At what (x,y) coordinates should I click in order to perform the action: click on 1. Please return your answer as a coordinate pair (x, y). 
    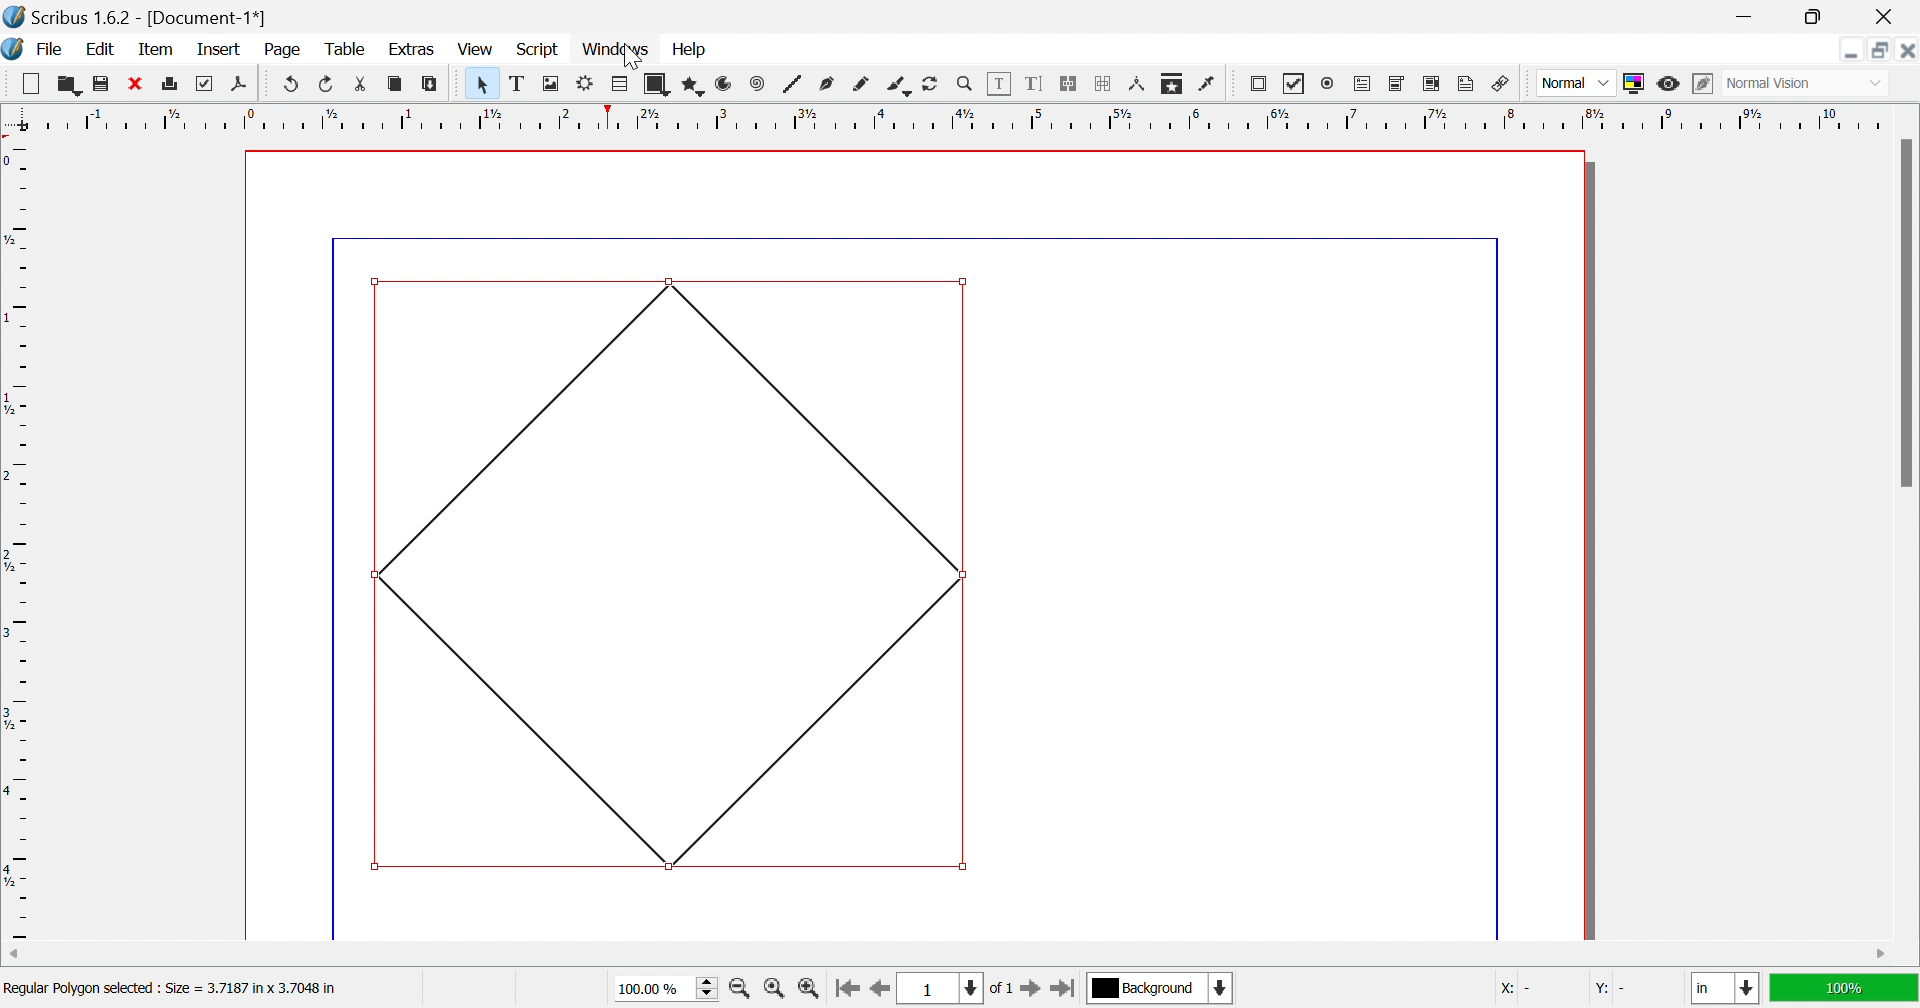
    Looking at the image, I should click on (937, 989).